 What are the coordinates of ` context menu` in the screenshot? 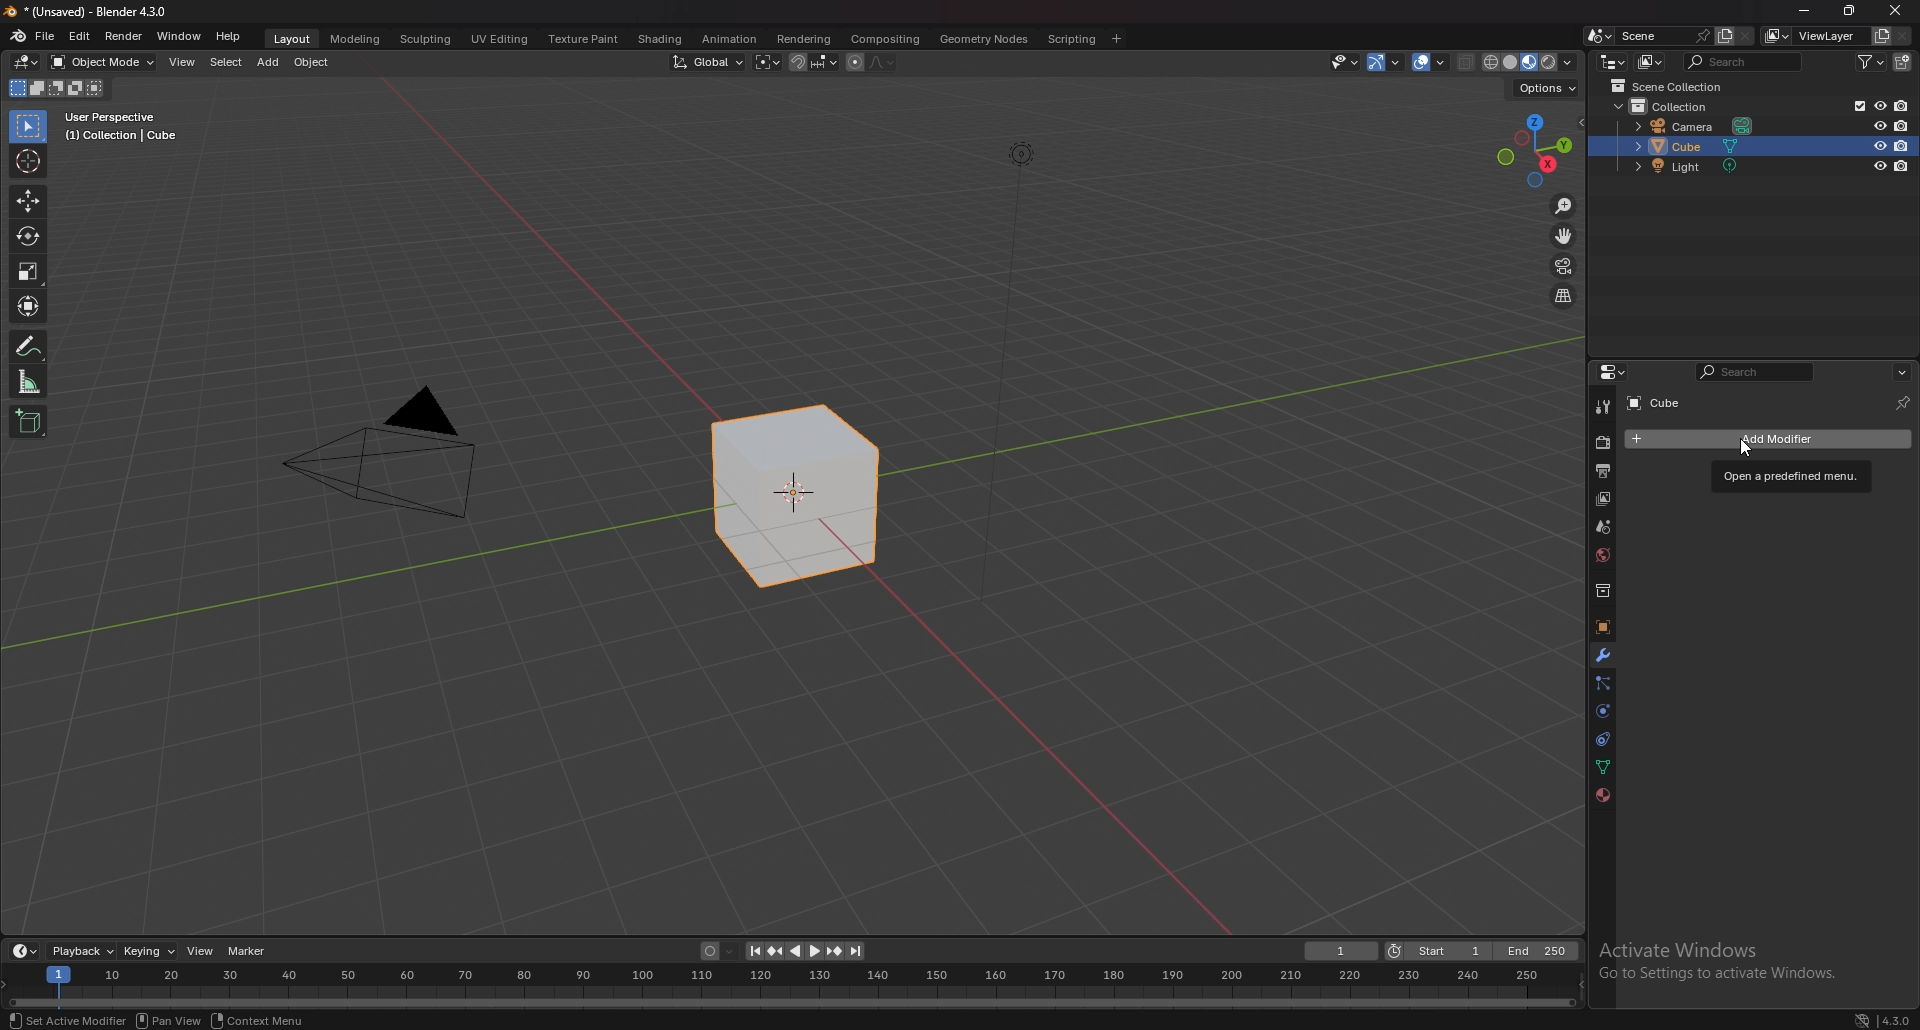 It's located at (265, 1020).